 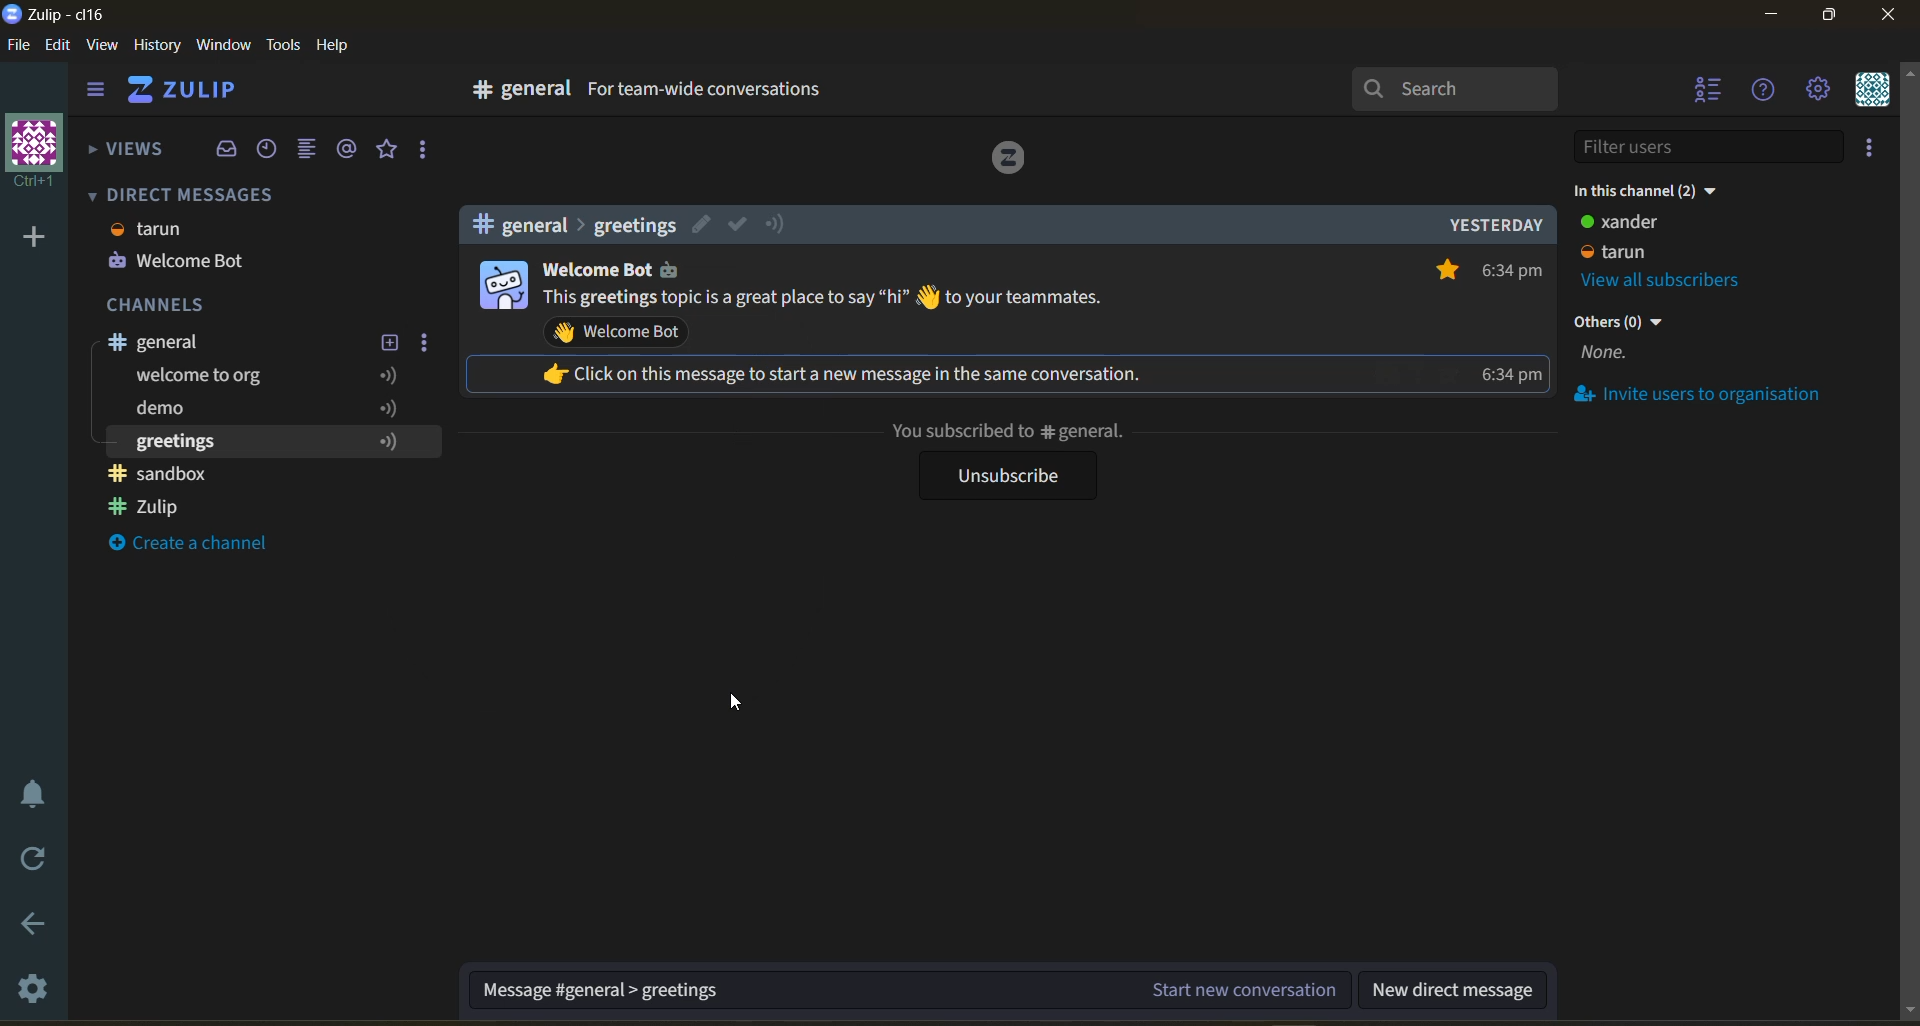 What do you see at coordinates (1009, 161) in the screenshot?
I see `logo` at bounding box center [1009, 161].